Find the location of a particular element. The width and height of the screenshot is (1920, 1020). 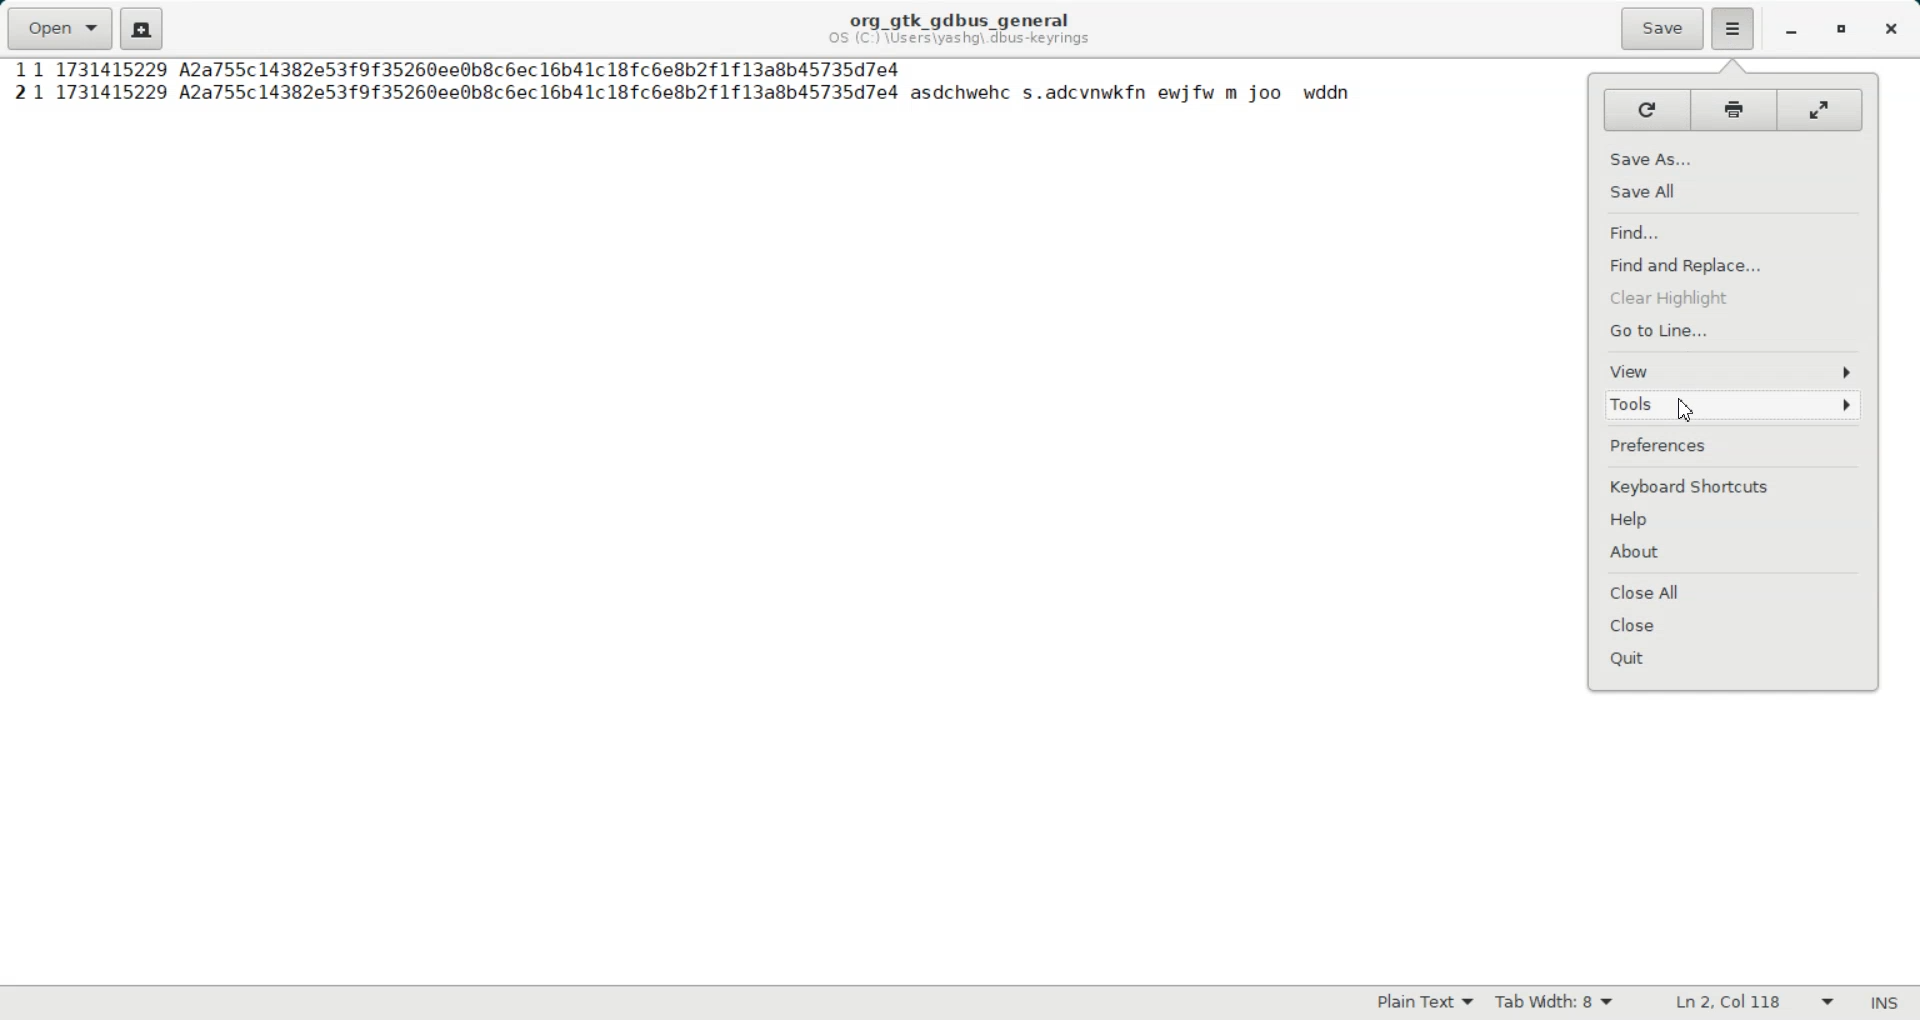

Refresh is located at coordinates (1647, 110).